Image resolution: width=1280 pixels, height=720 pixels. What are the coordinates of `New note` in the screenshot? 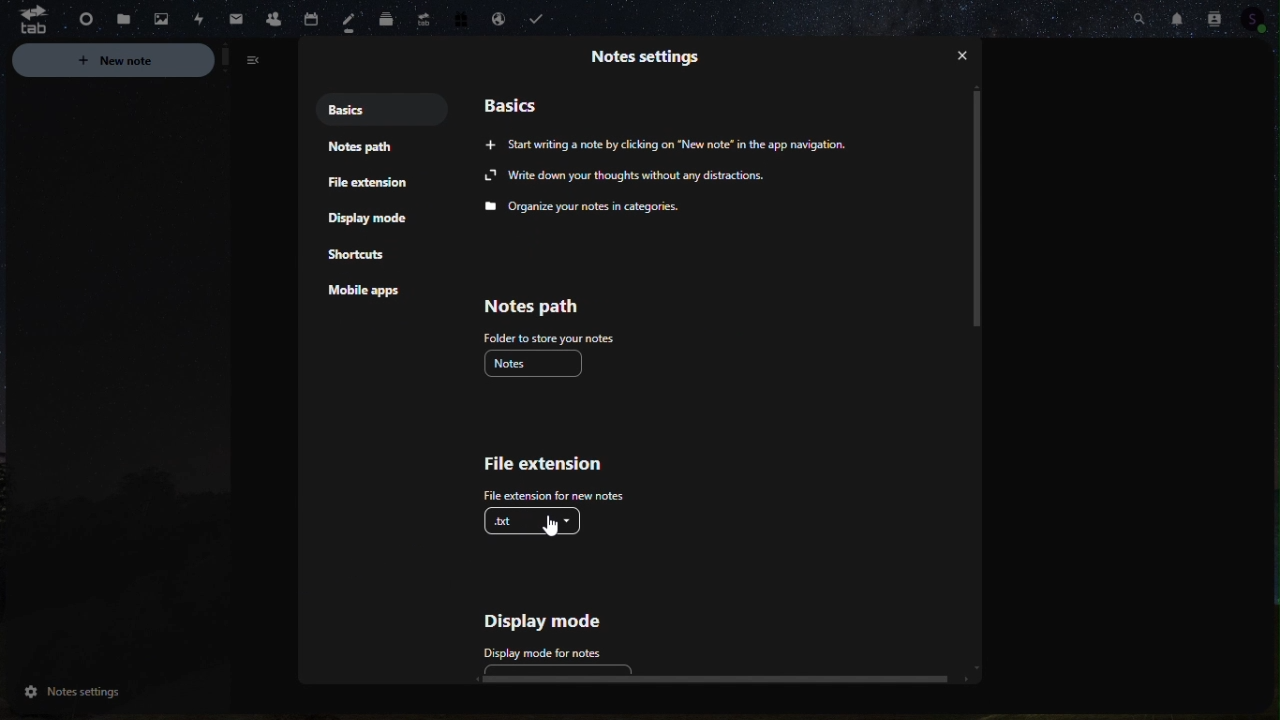 It's located at (144, 61).